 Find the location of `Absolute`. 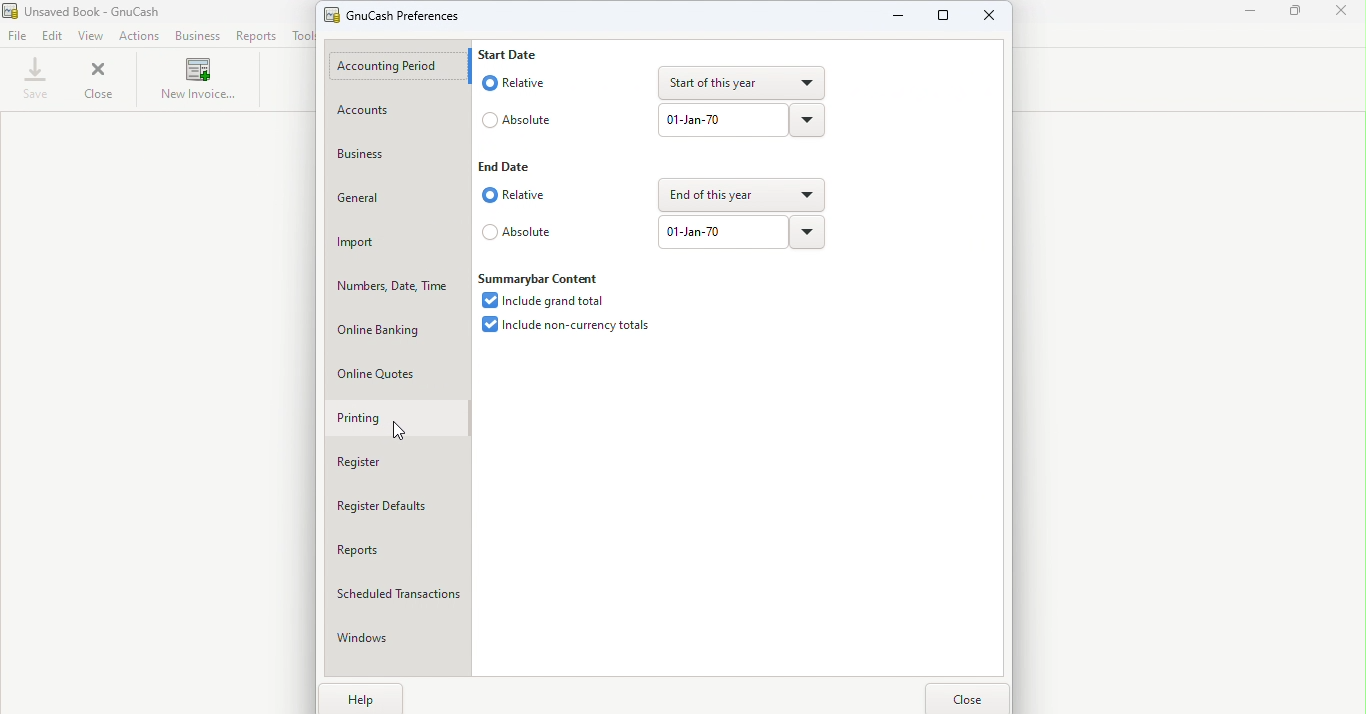

Absolute is located at coordinates (523, 230).